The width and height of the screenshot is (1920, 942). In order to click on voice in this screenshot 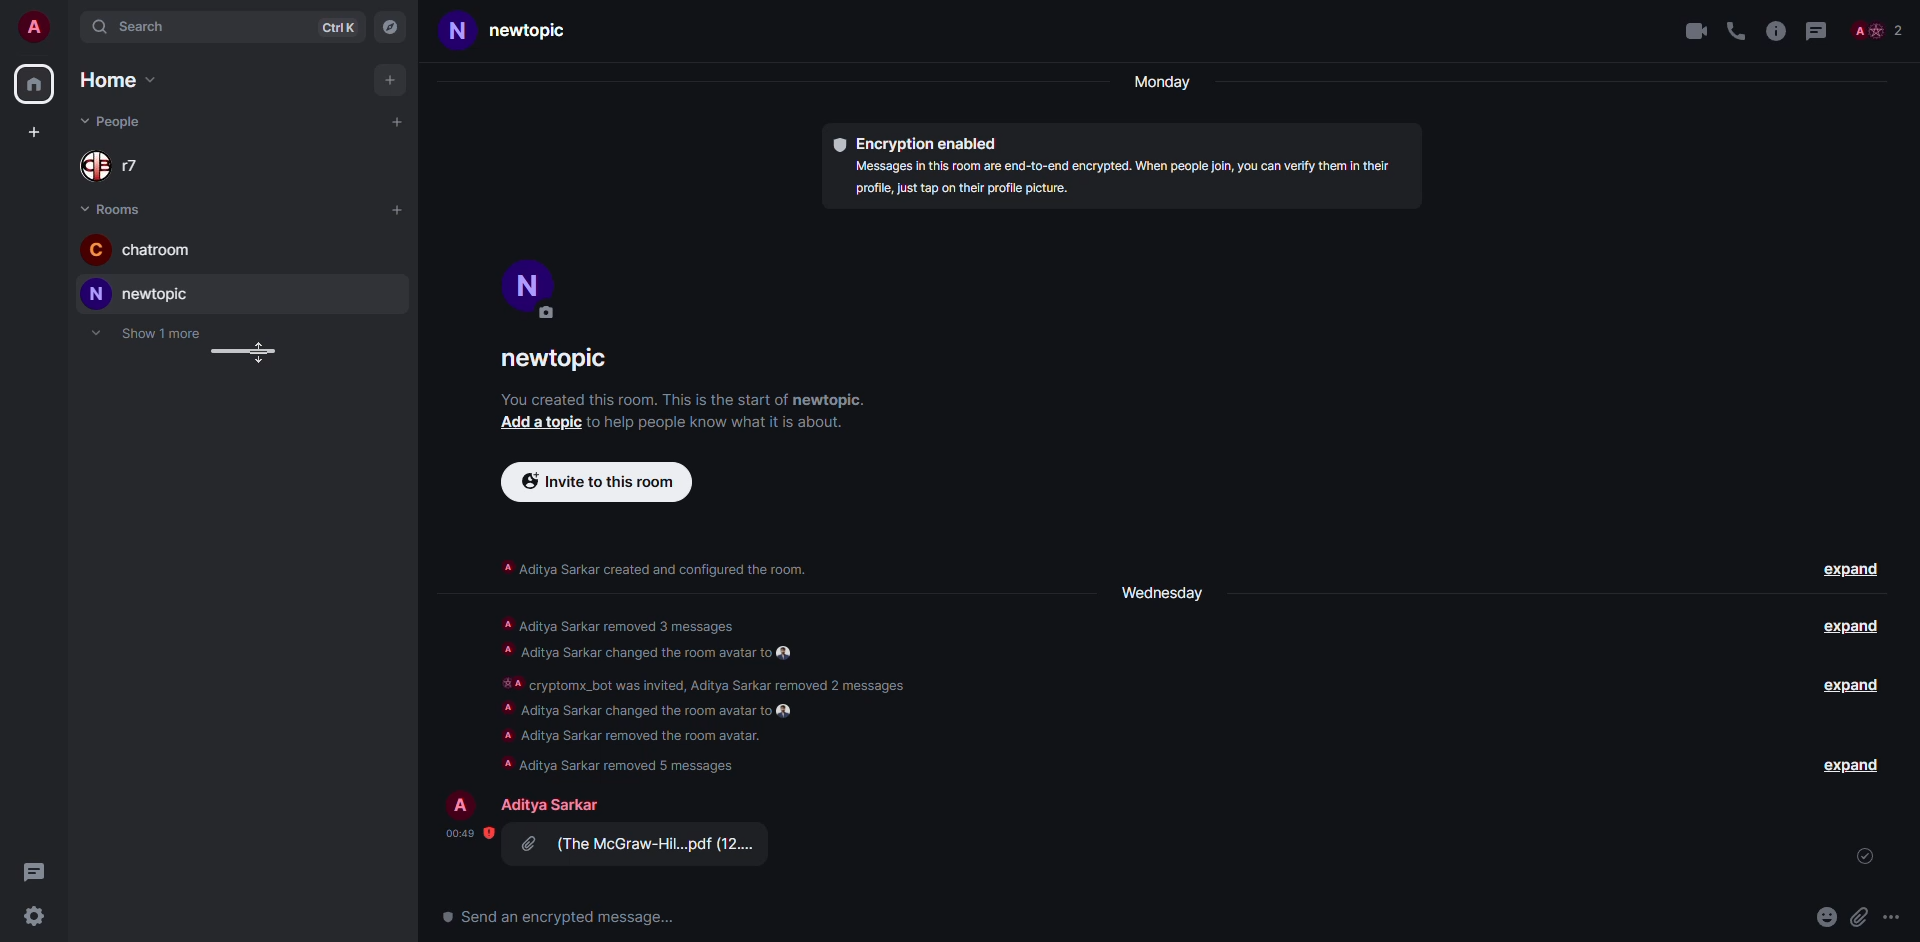, I will do `click(1736, 32)`.